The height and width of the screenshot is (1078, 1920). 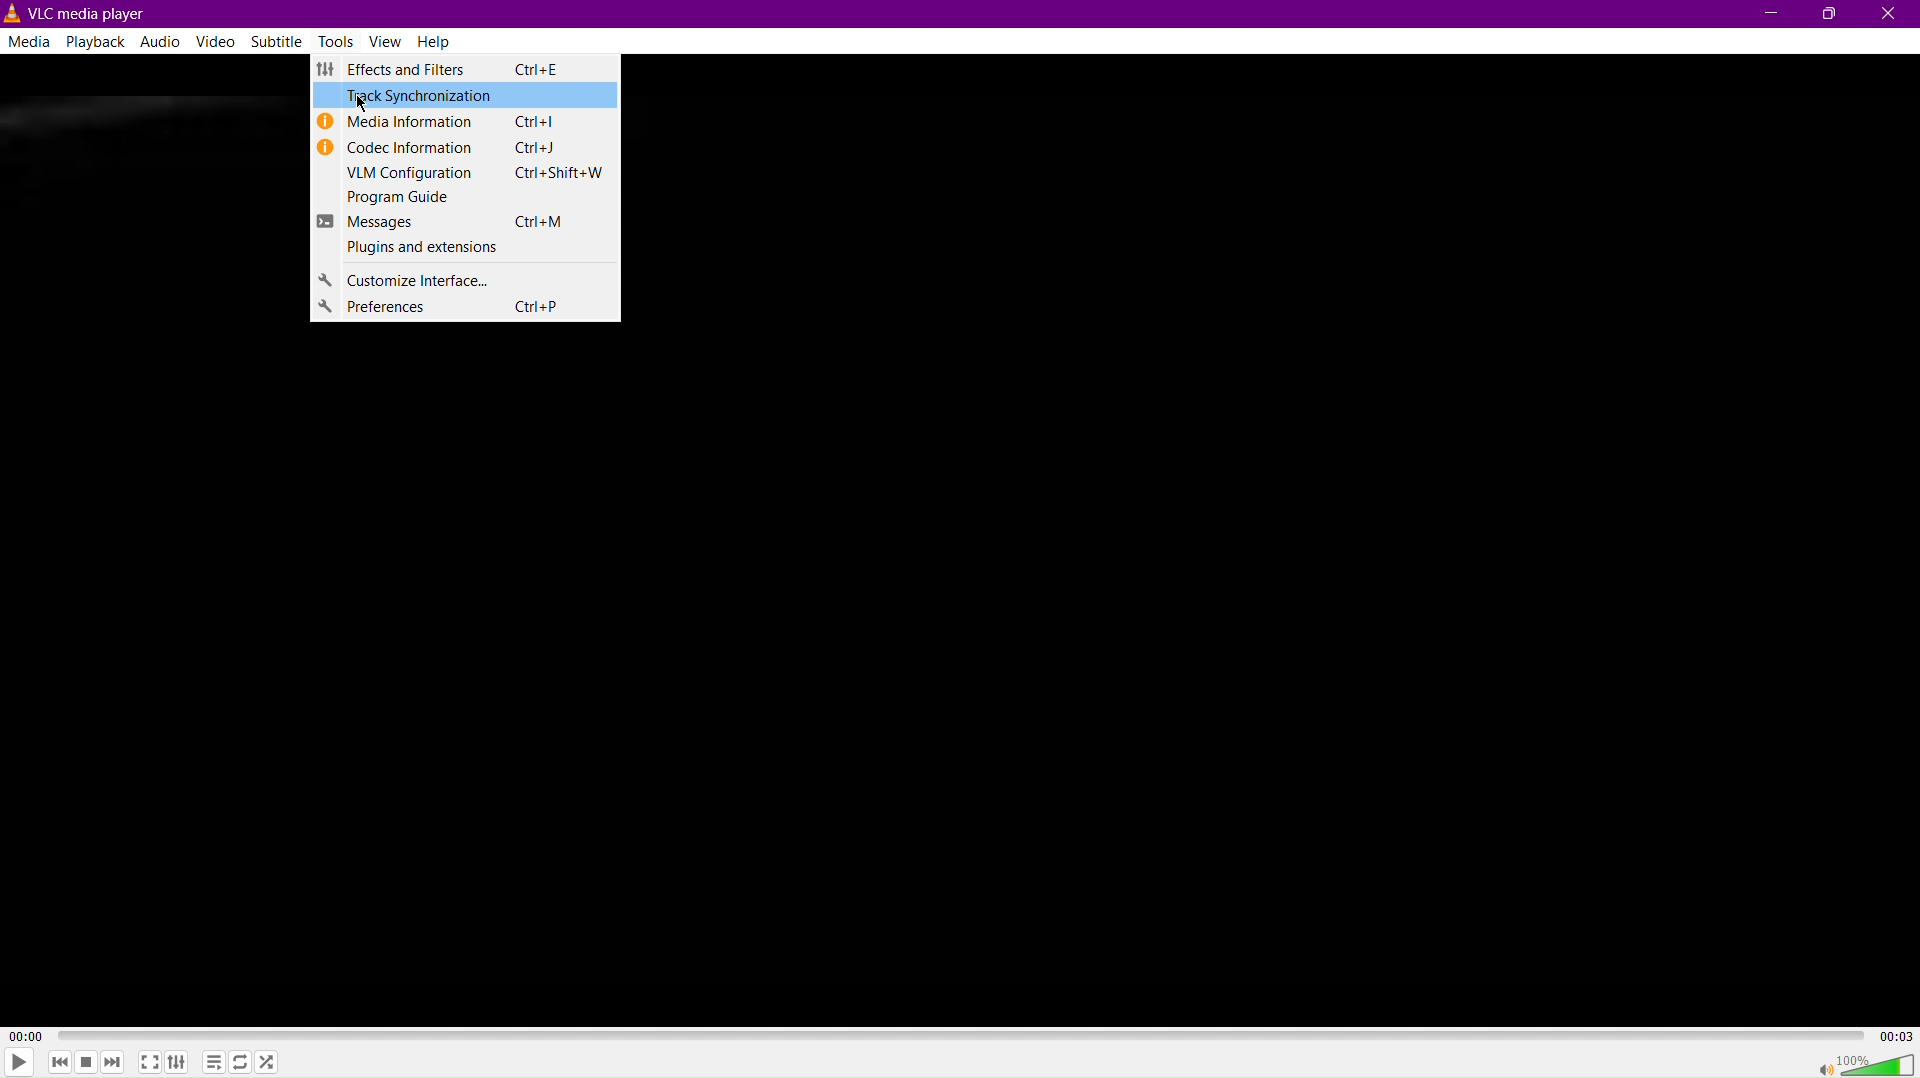 I want to click on Play, so click(x=22, y=1062).